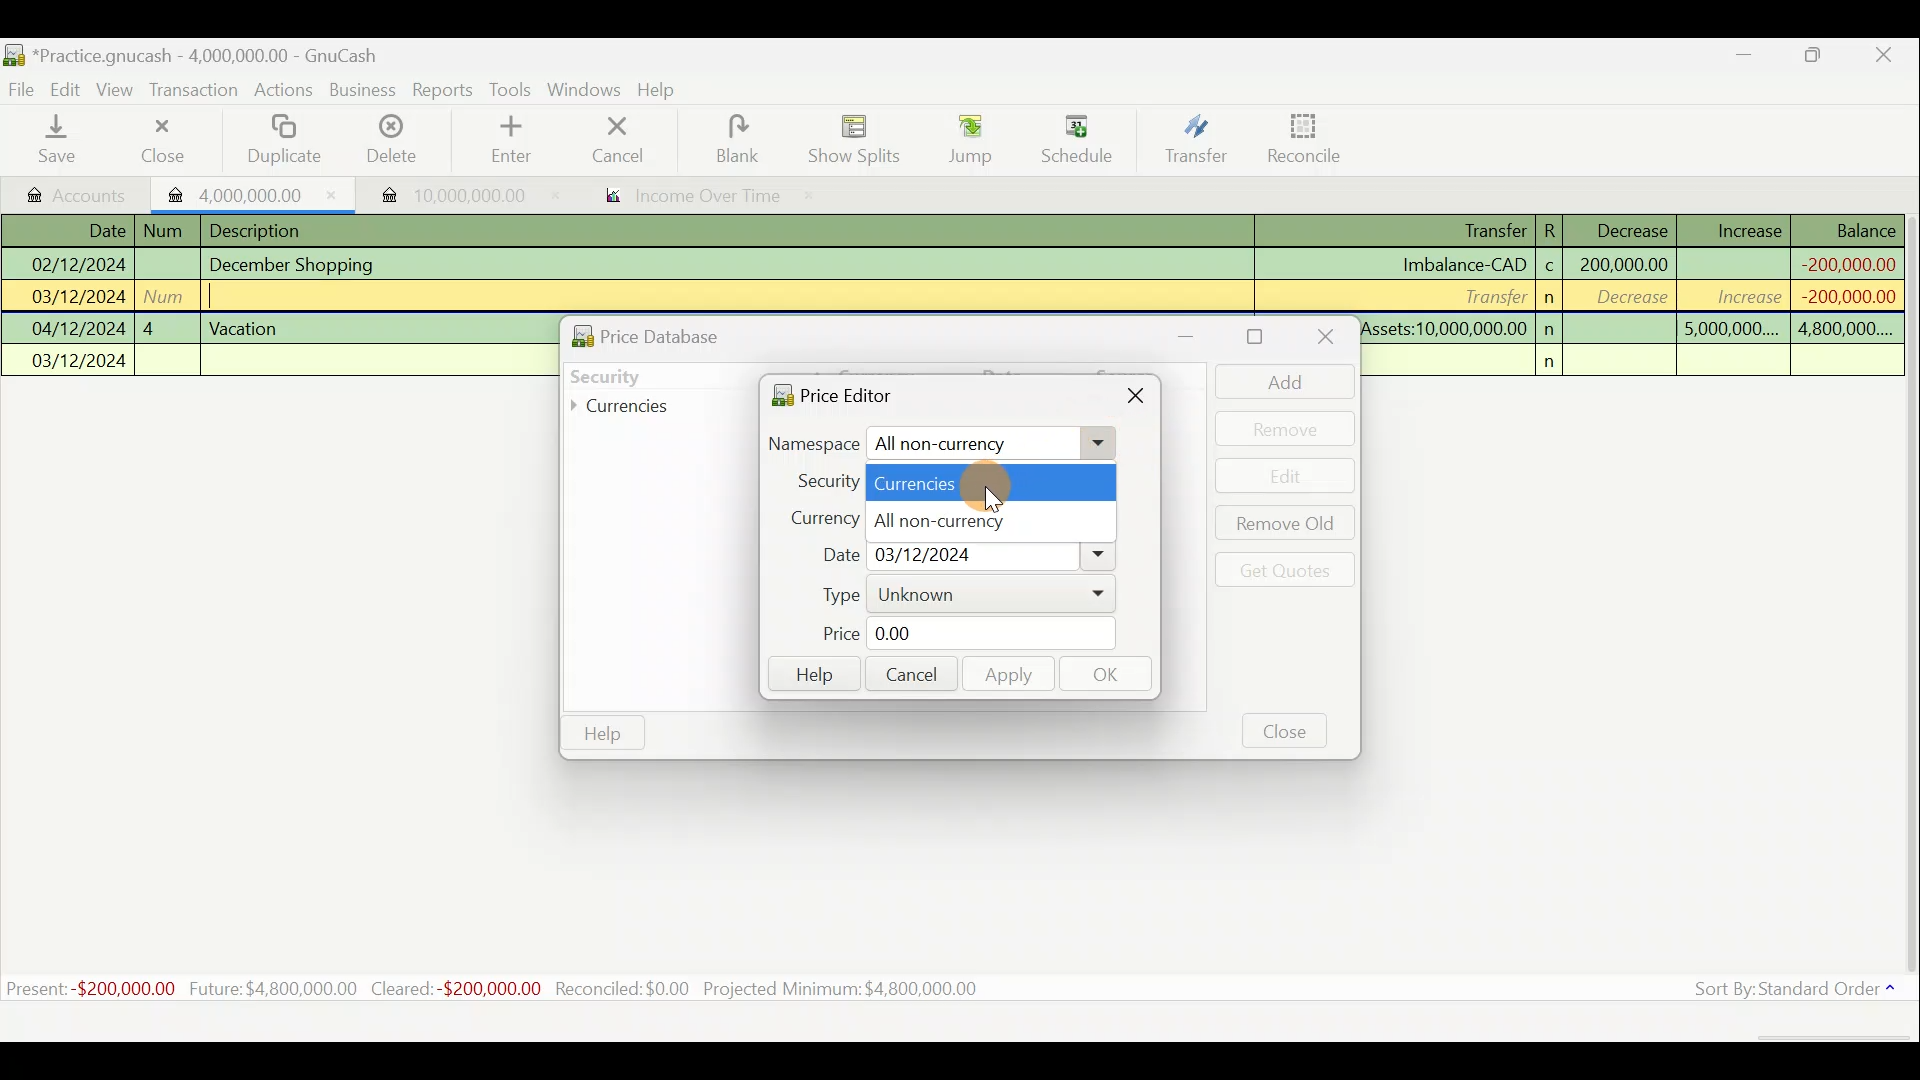 This screenshot has height=1080, width=1920. Describe the element at coordinates (364, 90) in the screenshot. I see `Business` at that location.